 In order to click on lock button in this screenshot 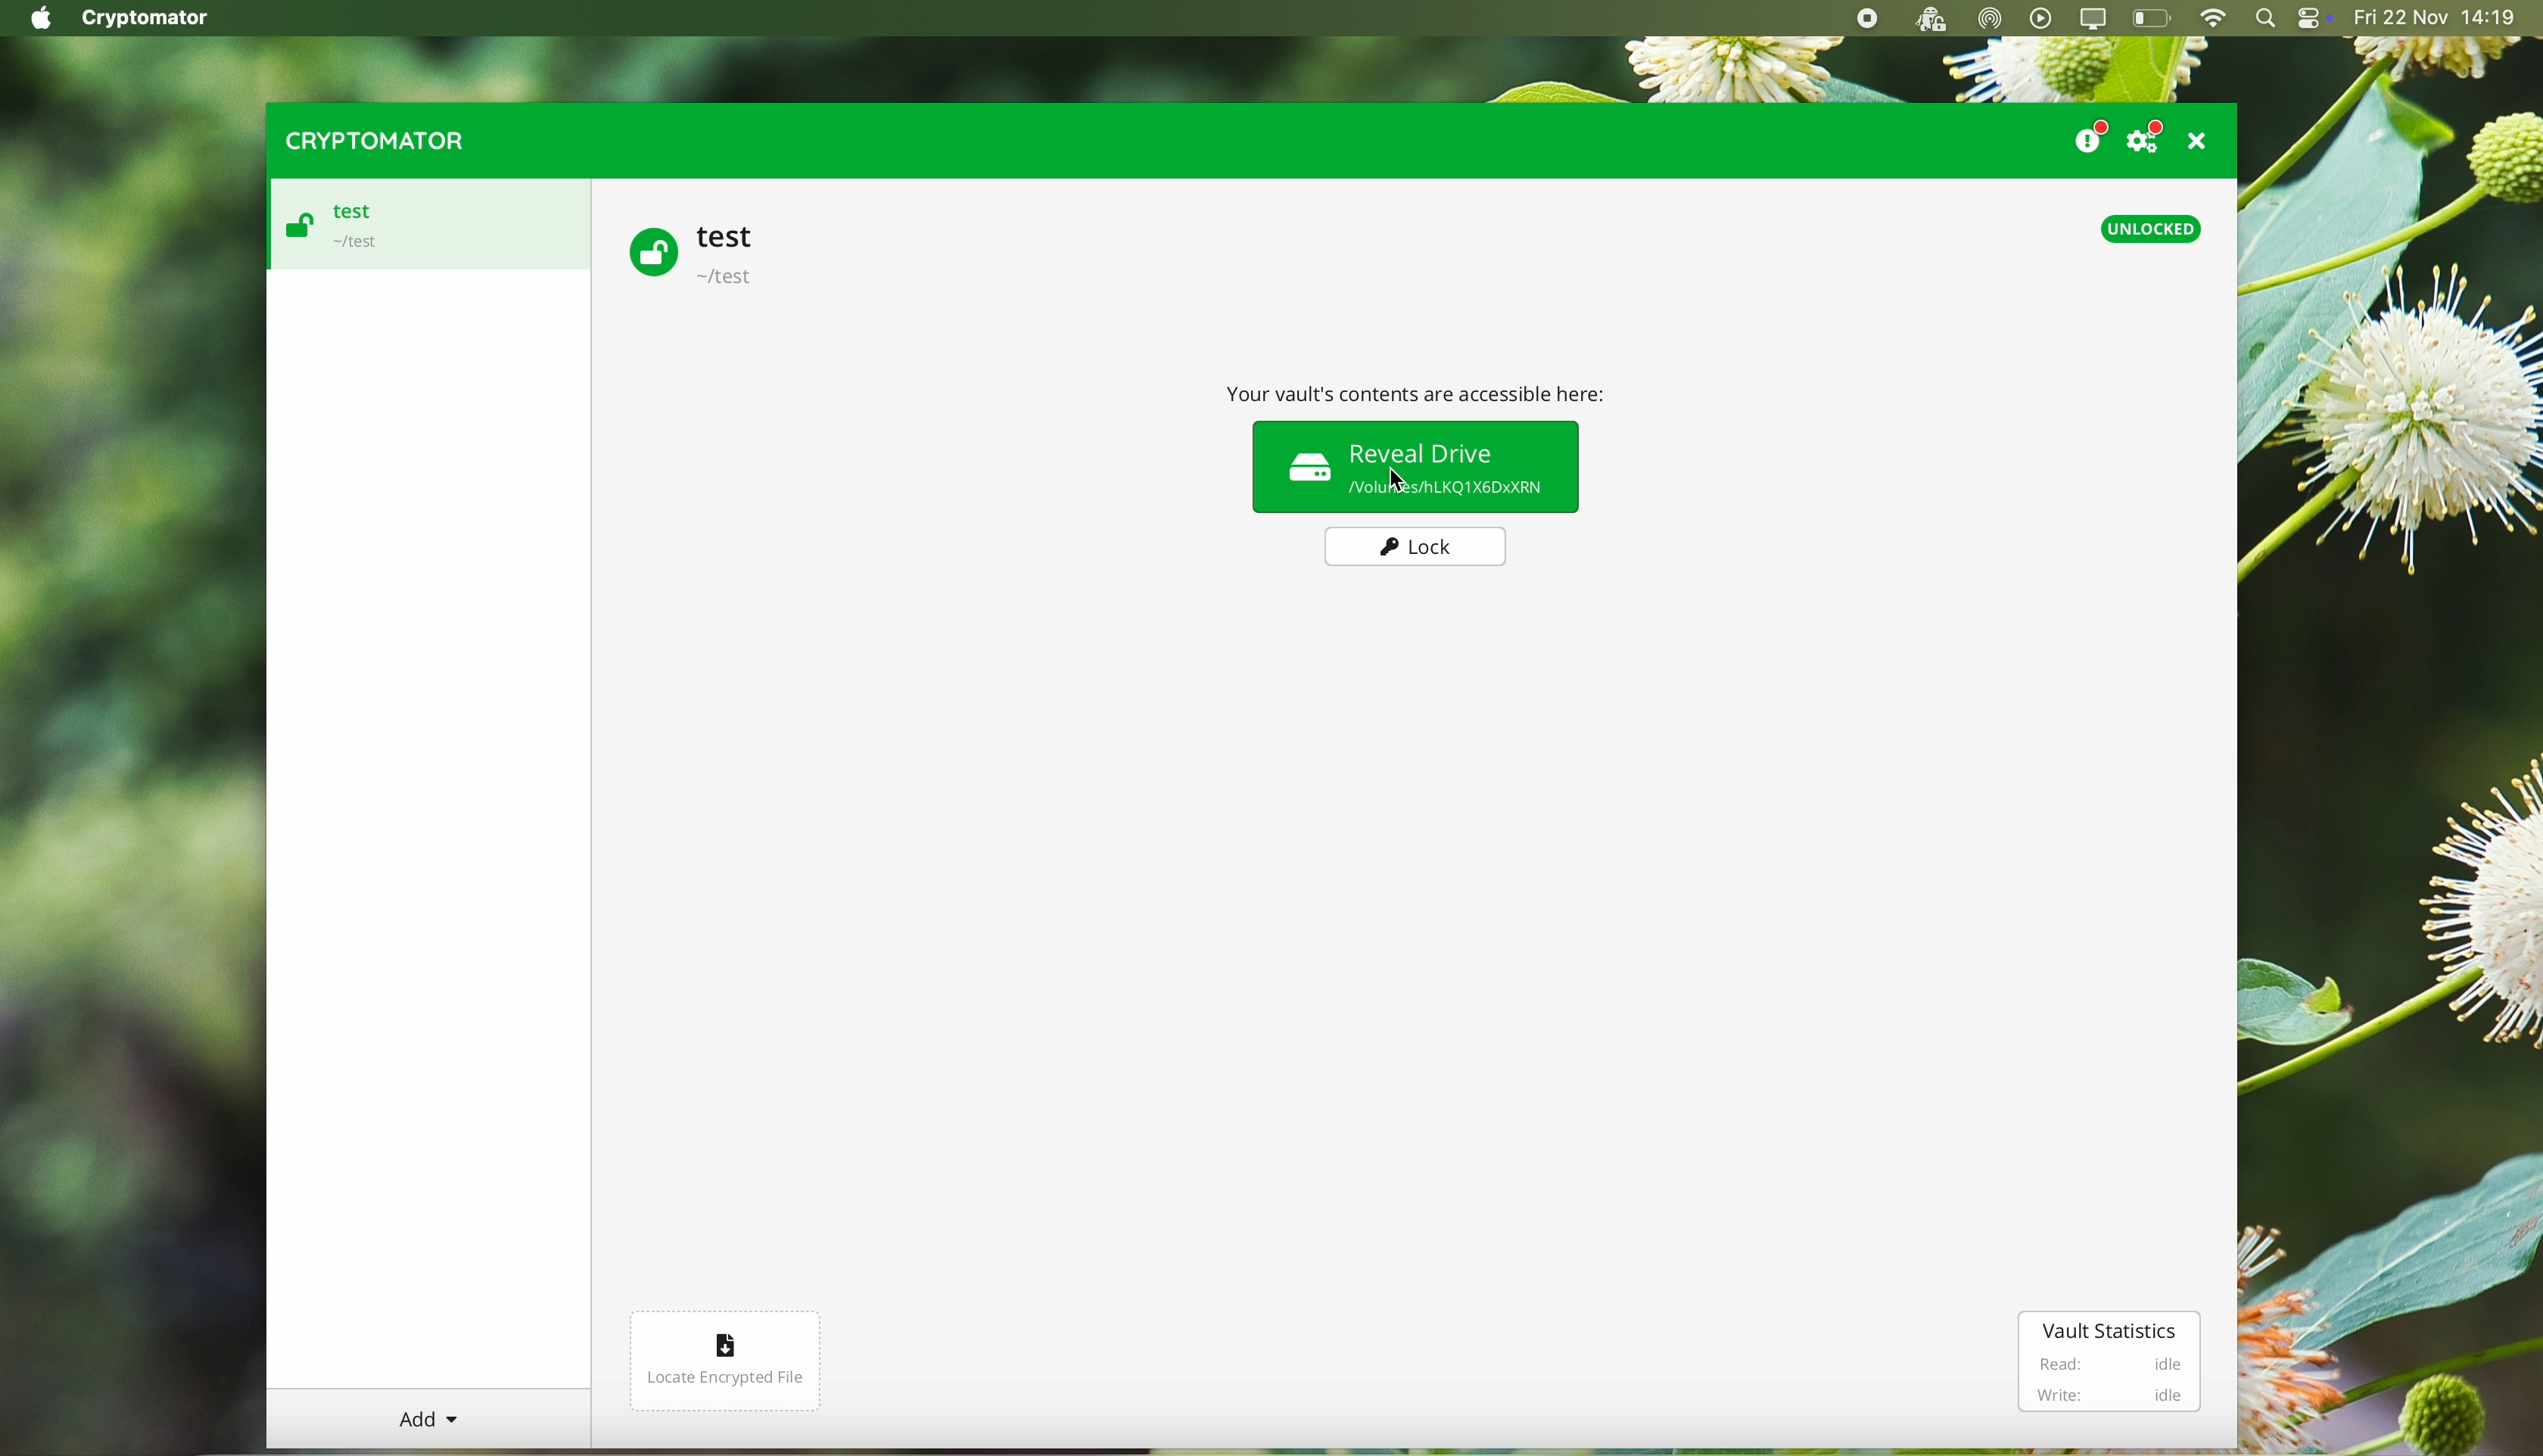, I will do `click(1414, 549)`.